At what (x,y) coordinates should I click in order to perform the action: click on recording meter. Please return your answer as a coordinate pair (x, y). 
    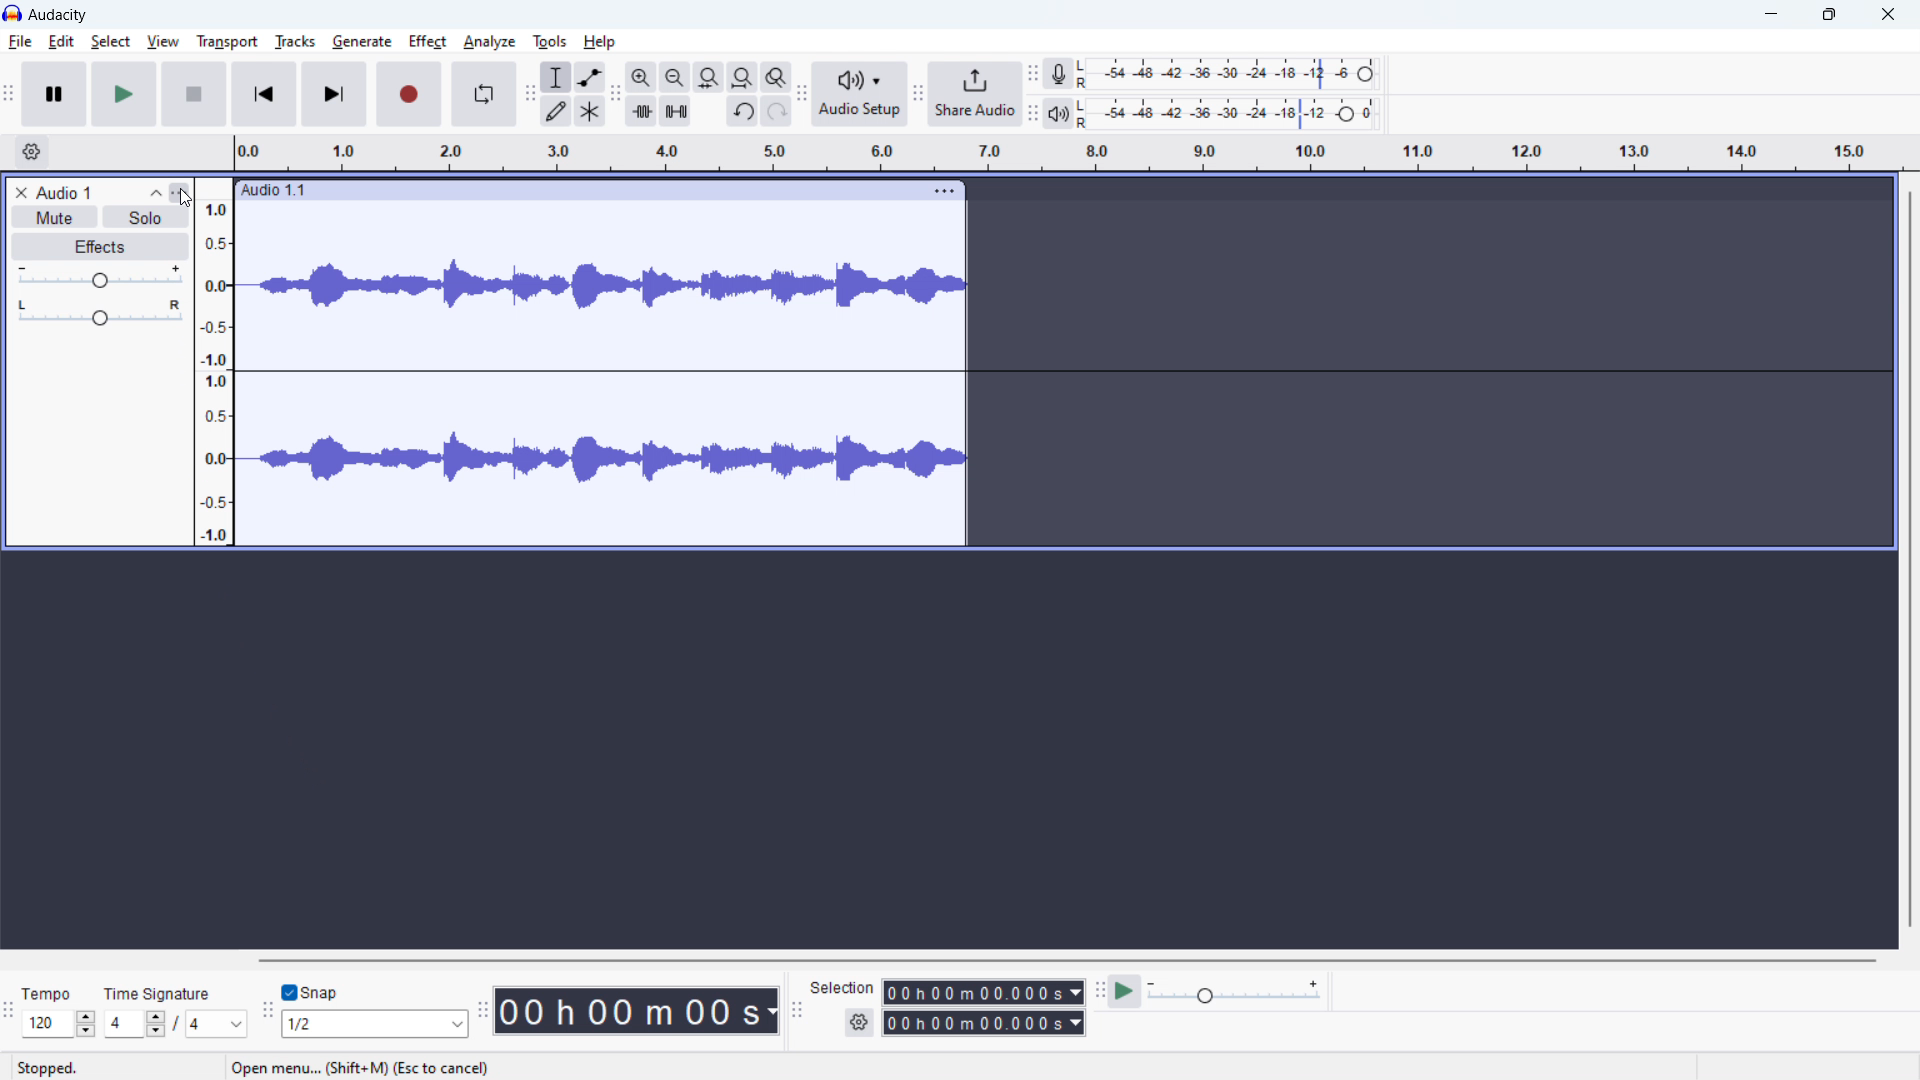
    Looking at the image, I should click on (1062, 74).